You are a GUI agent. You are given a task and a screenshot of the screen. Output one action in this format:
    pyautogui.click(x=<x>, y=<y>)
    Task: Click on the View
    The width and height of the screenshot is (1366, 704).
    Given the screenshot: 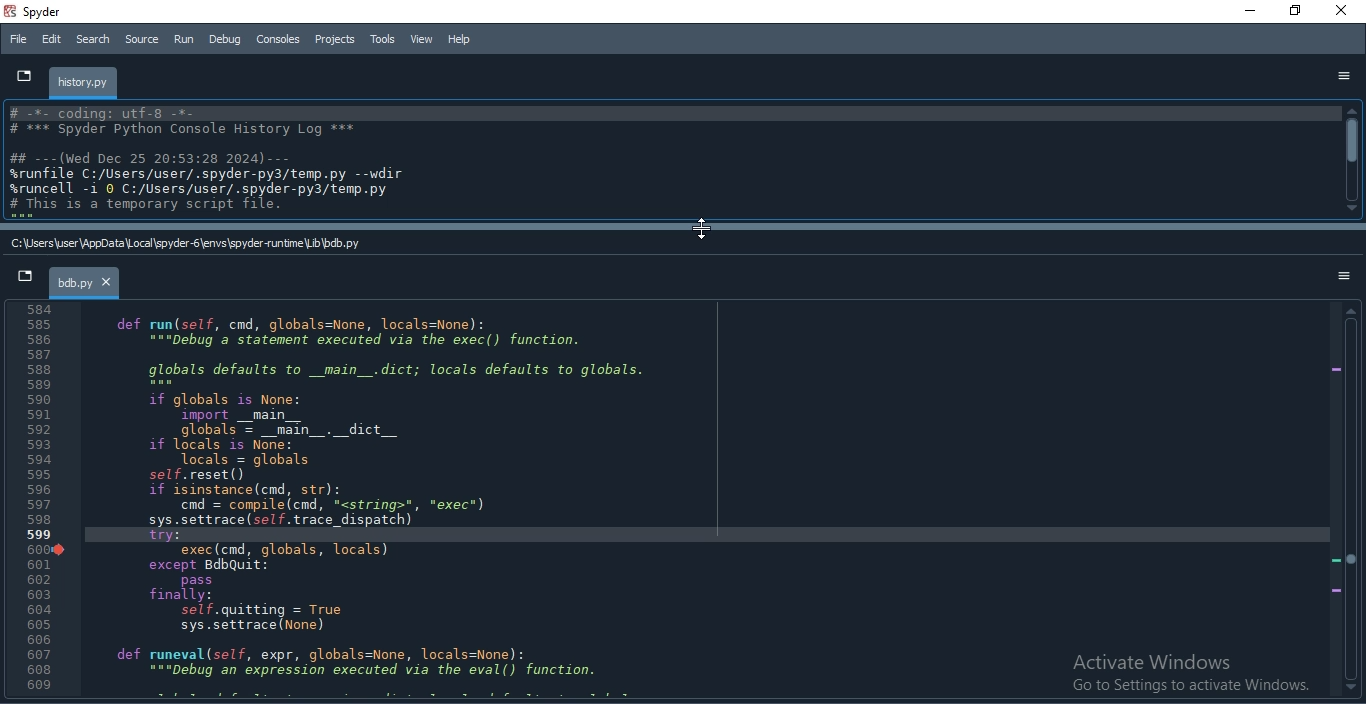 What is the action you would take?
    pyautogui.click(x=420, y=38)
    